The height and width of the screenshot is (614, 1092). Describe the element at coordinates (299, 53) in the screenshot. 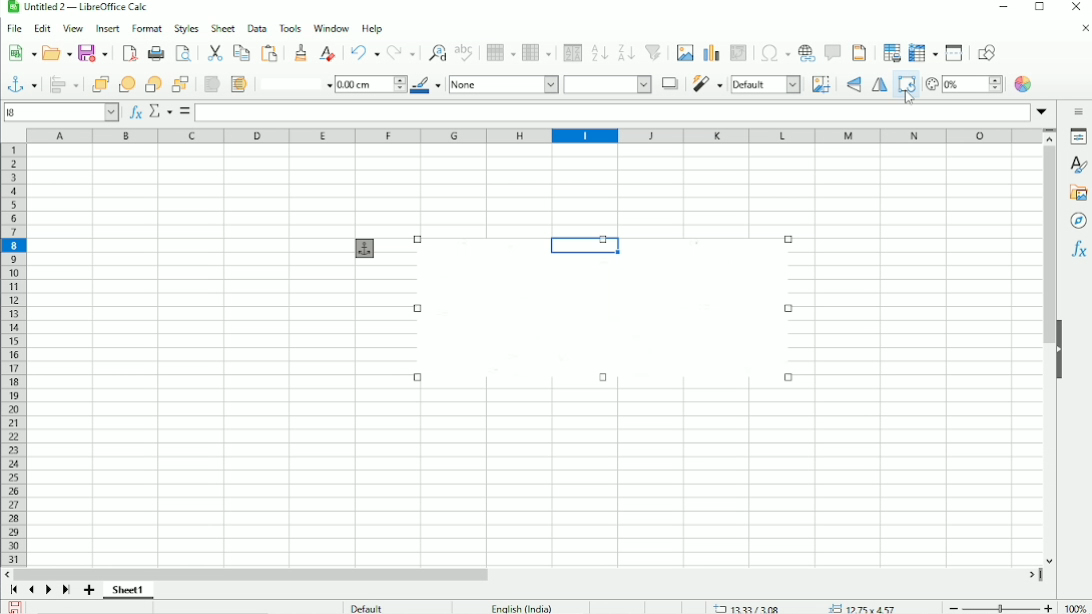

I see `Clone formatting` at that location.